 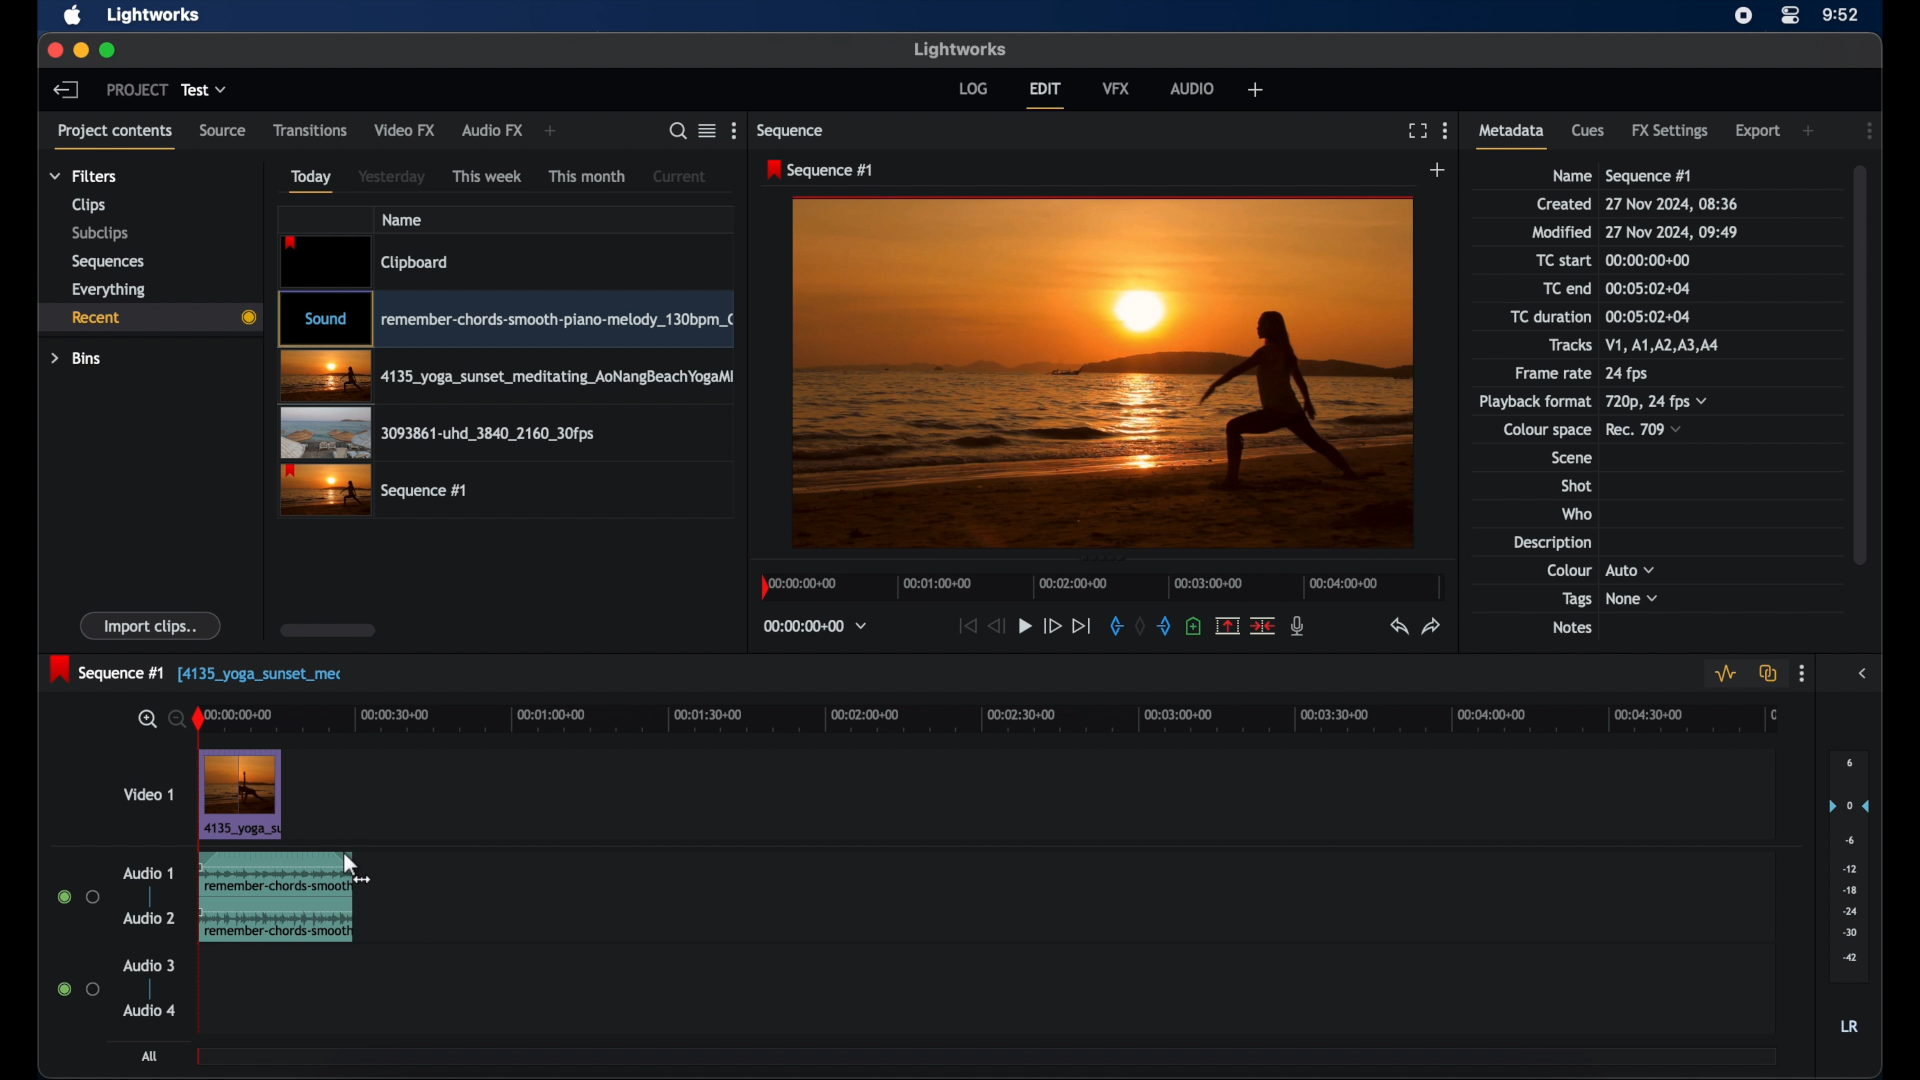 What do you see at coordinates (820, 170) in the screenshot?
I see `sequence 1` at bounding box center [820, 170].